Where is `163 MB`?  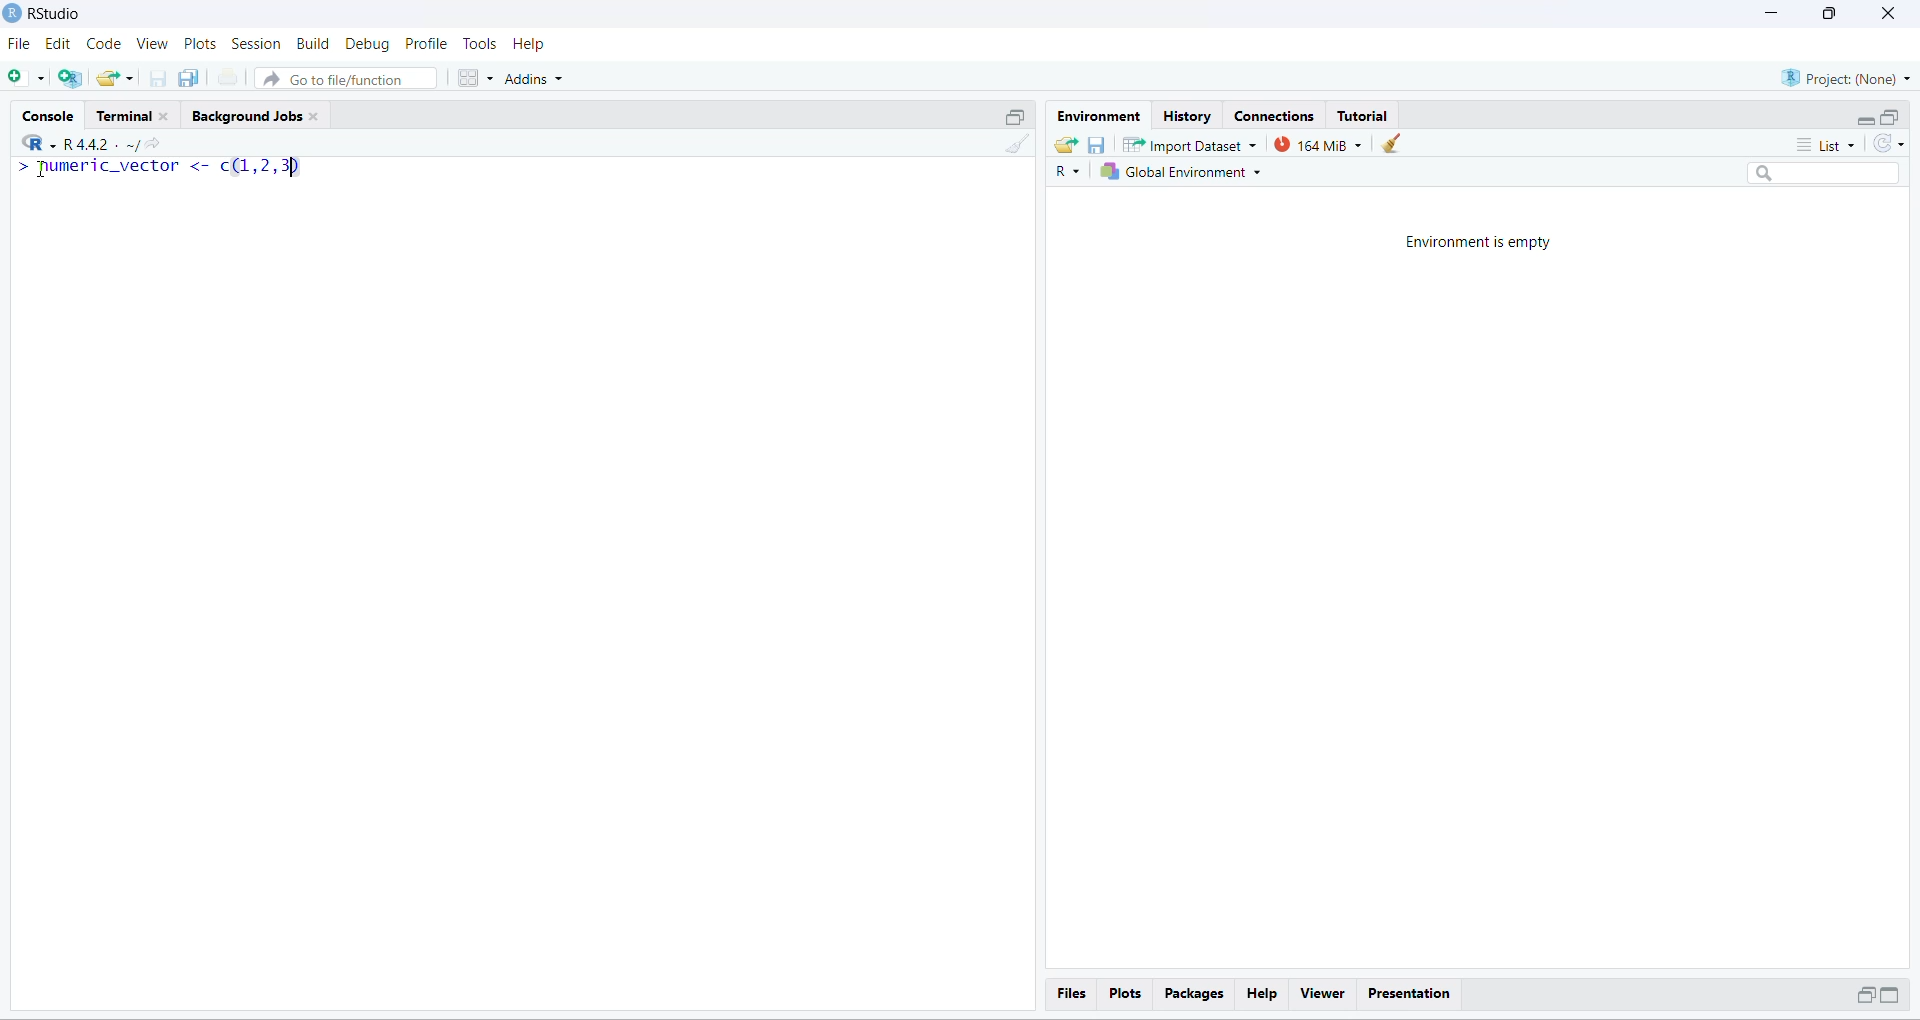 163 MB is located at coordinates (1318, 145).